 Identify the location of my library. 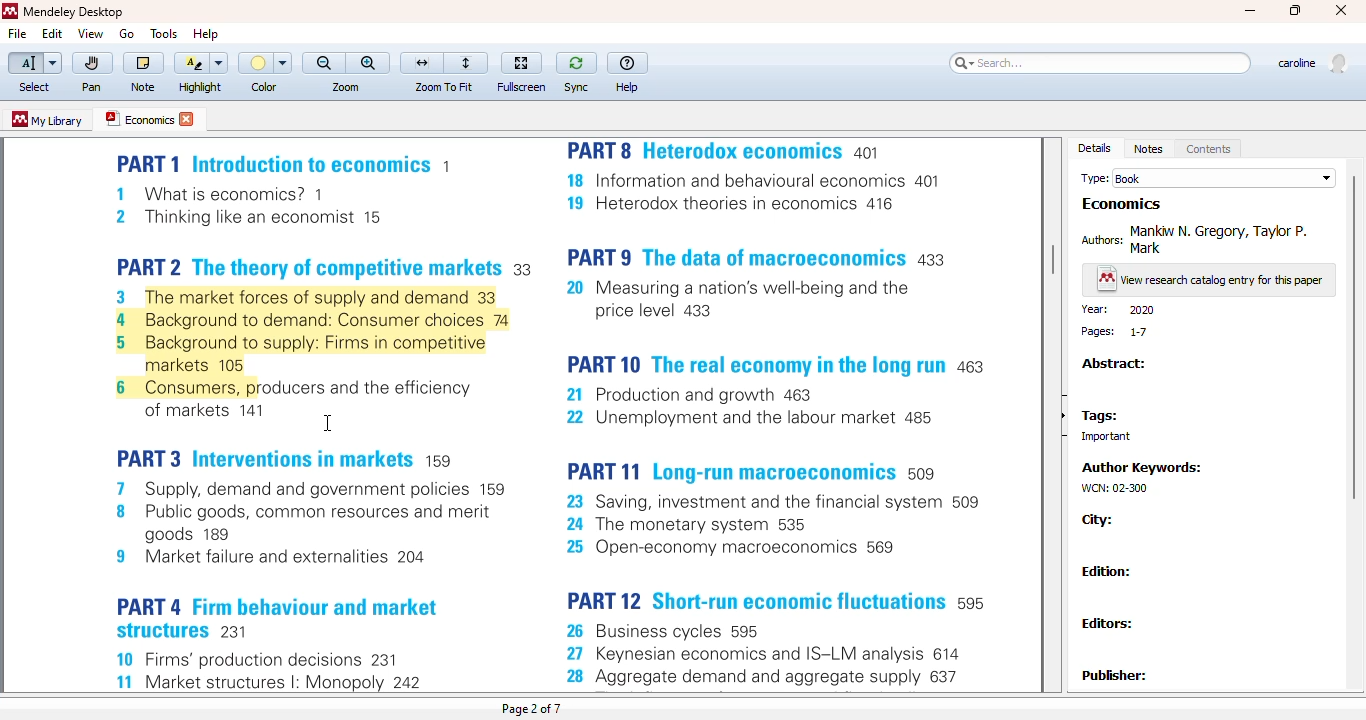
(46, 119).